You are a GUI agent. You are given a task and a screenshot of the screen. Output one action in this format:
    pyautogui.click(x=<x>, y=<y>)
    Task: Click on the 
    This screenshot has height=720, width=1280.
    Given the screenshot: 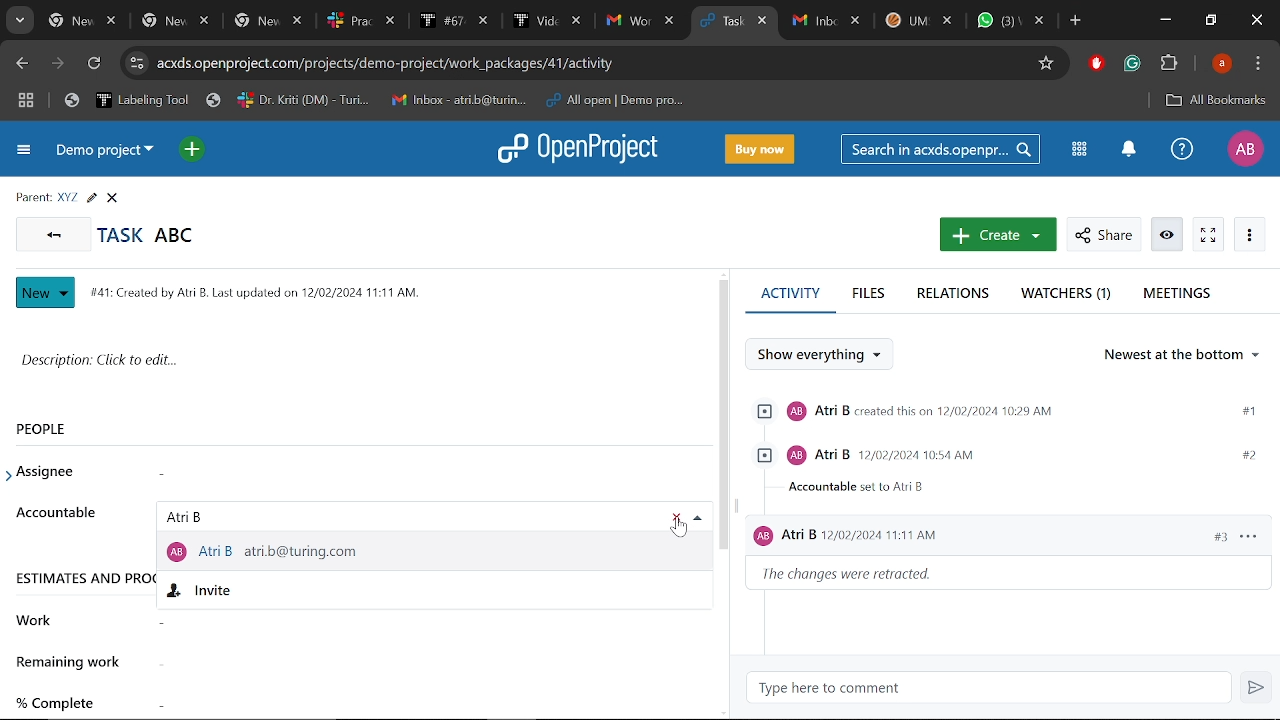 What is the action you would take?
    pyautogui.click(x=46, y=430)
    